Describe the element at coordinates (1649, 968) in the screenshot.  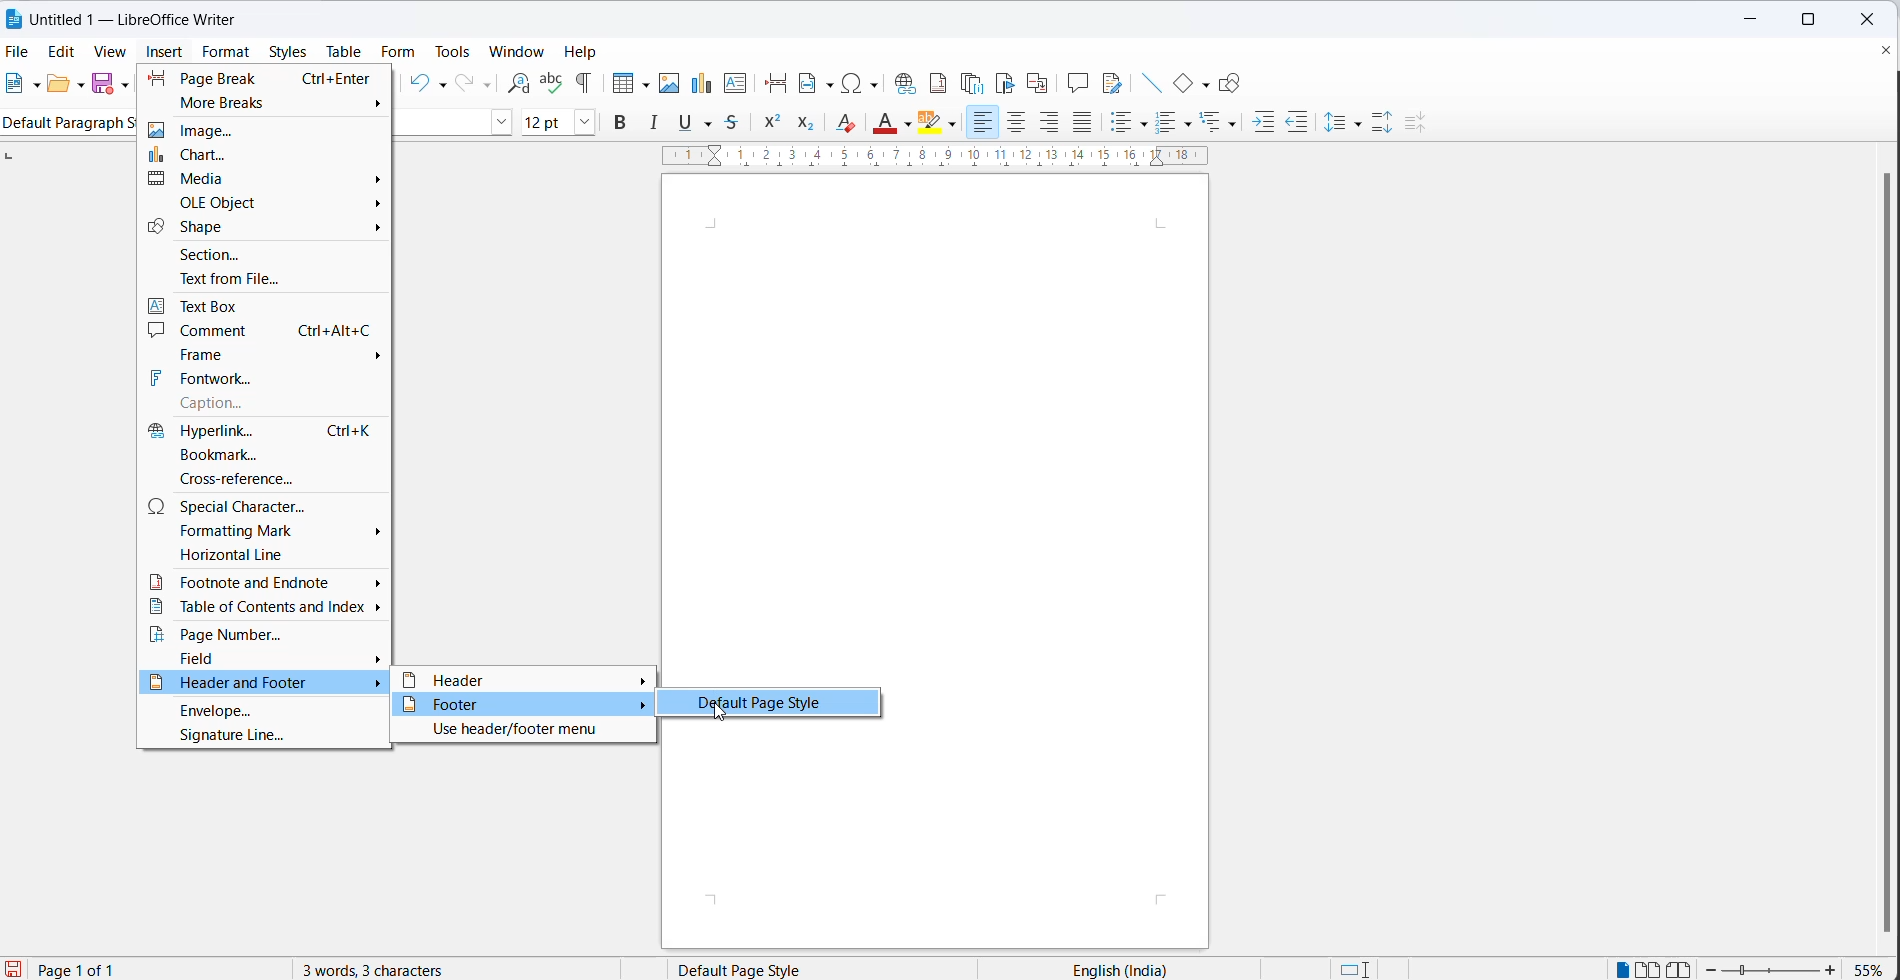
I see `double page view` at that location.